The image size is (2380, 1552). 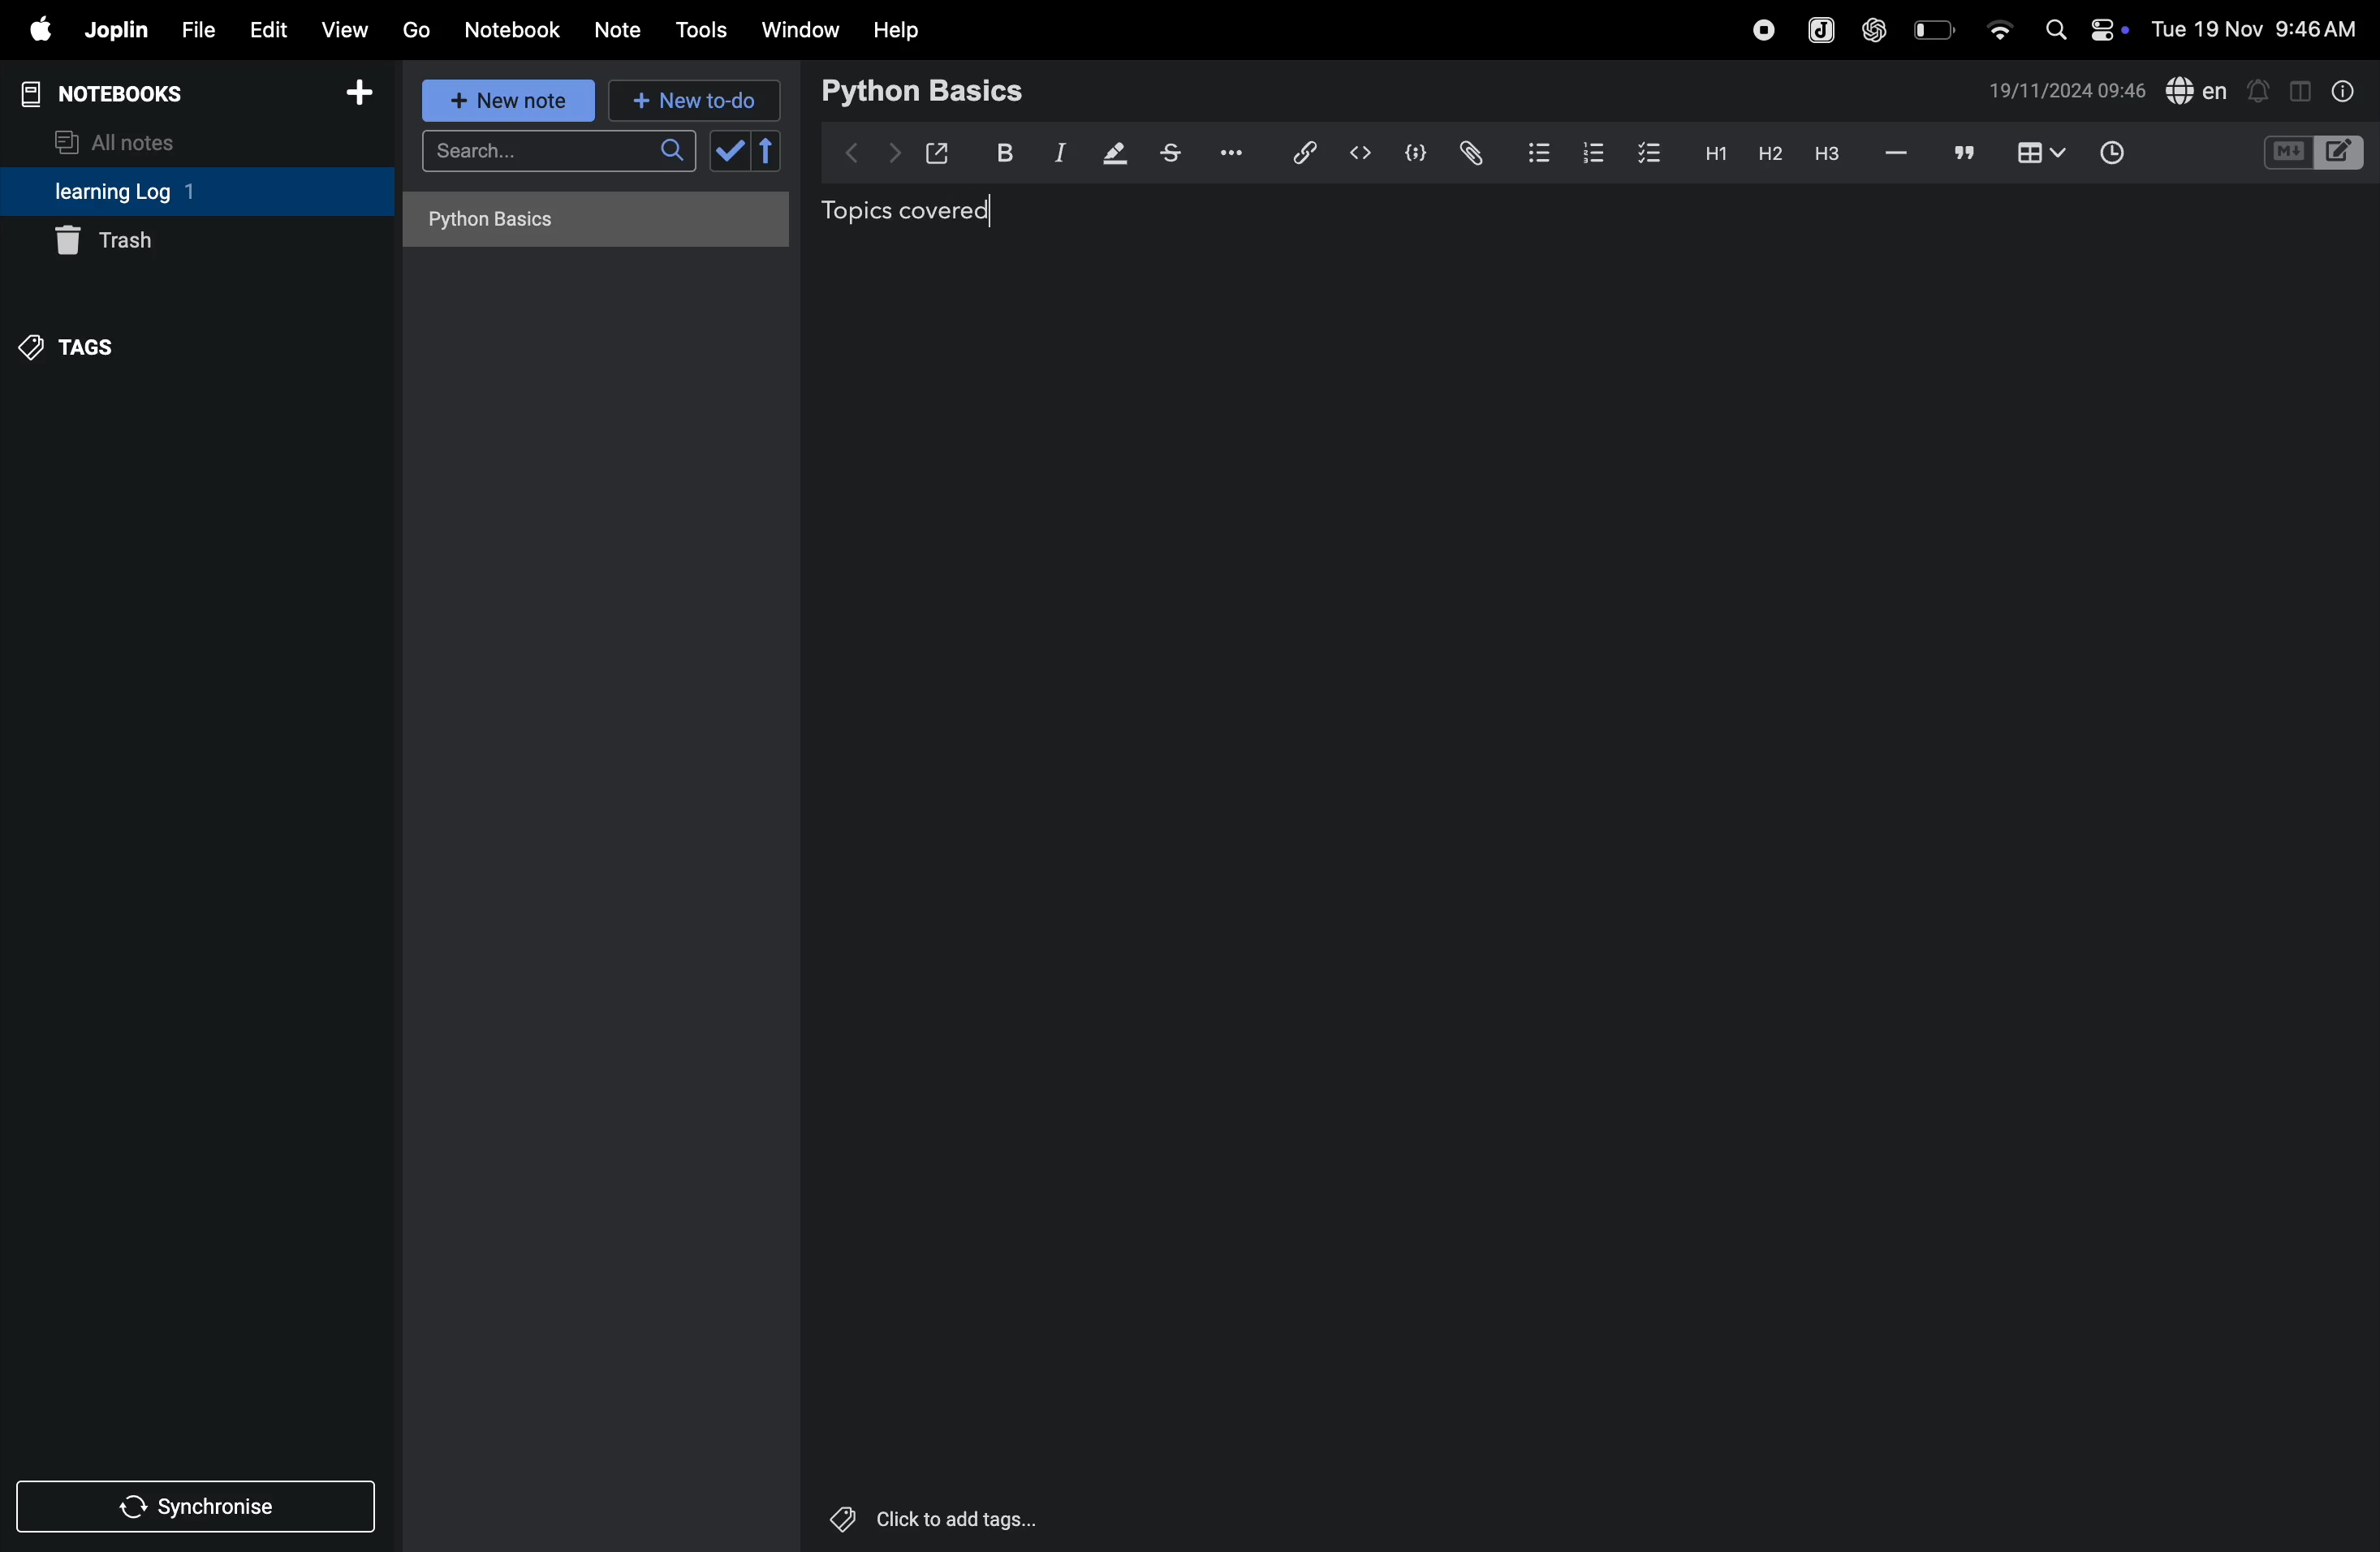 What do you see at coordinates (1116, 155) in the screenshot?
I see `displaying` at bounding box center [1116, 155].